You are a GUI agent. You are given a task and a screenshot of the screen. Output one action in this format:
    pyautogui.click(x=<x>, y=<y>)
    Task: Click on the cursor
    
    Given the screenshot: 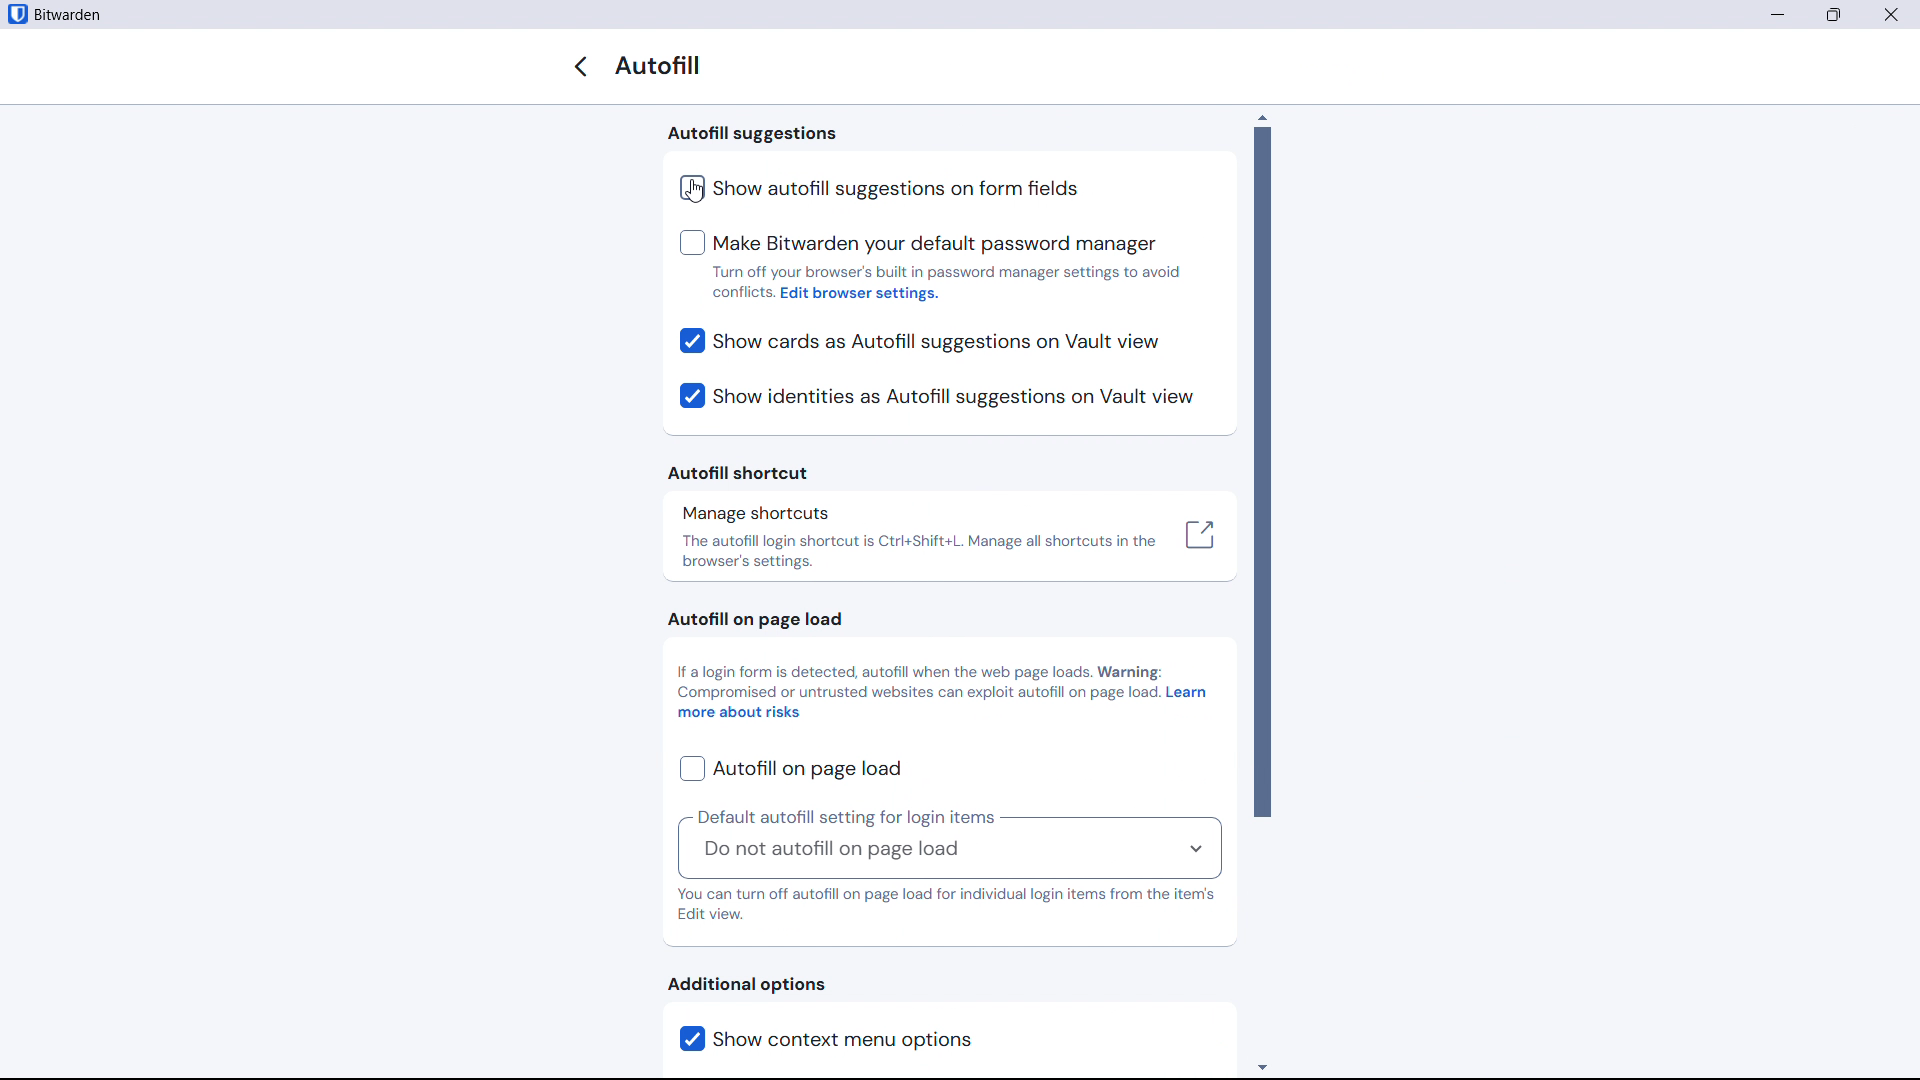 What is the action you would take?
    pyautogui.click(x=694, y=193)
    